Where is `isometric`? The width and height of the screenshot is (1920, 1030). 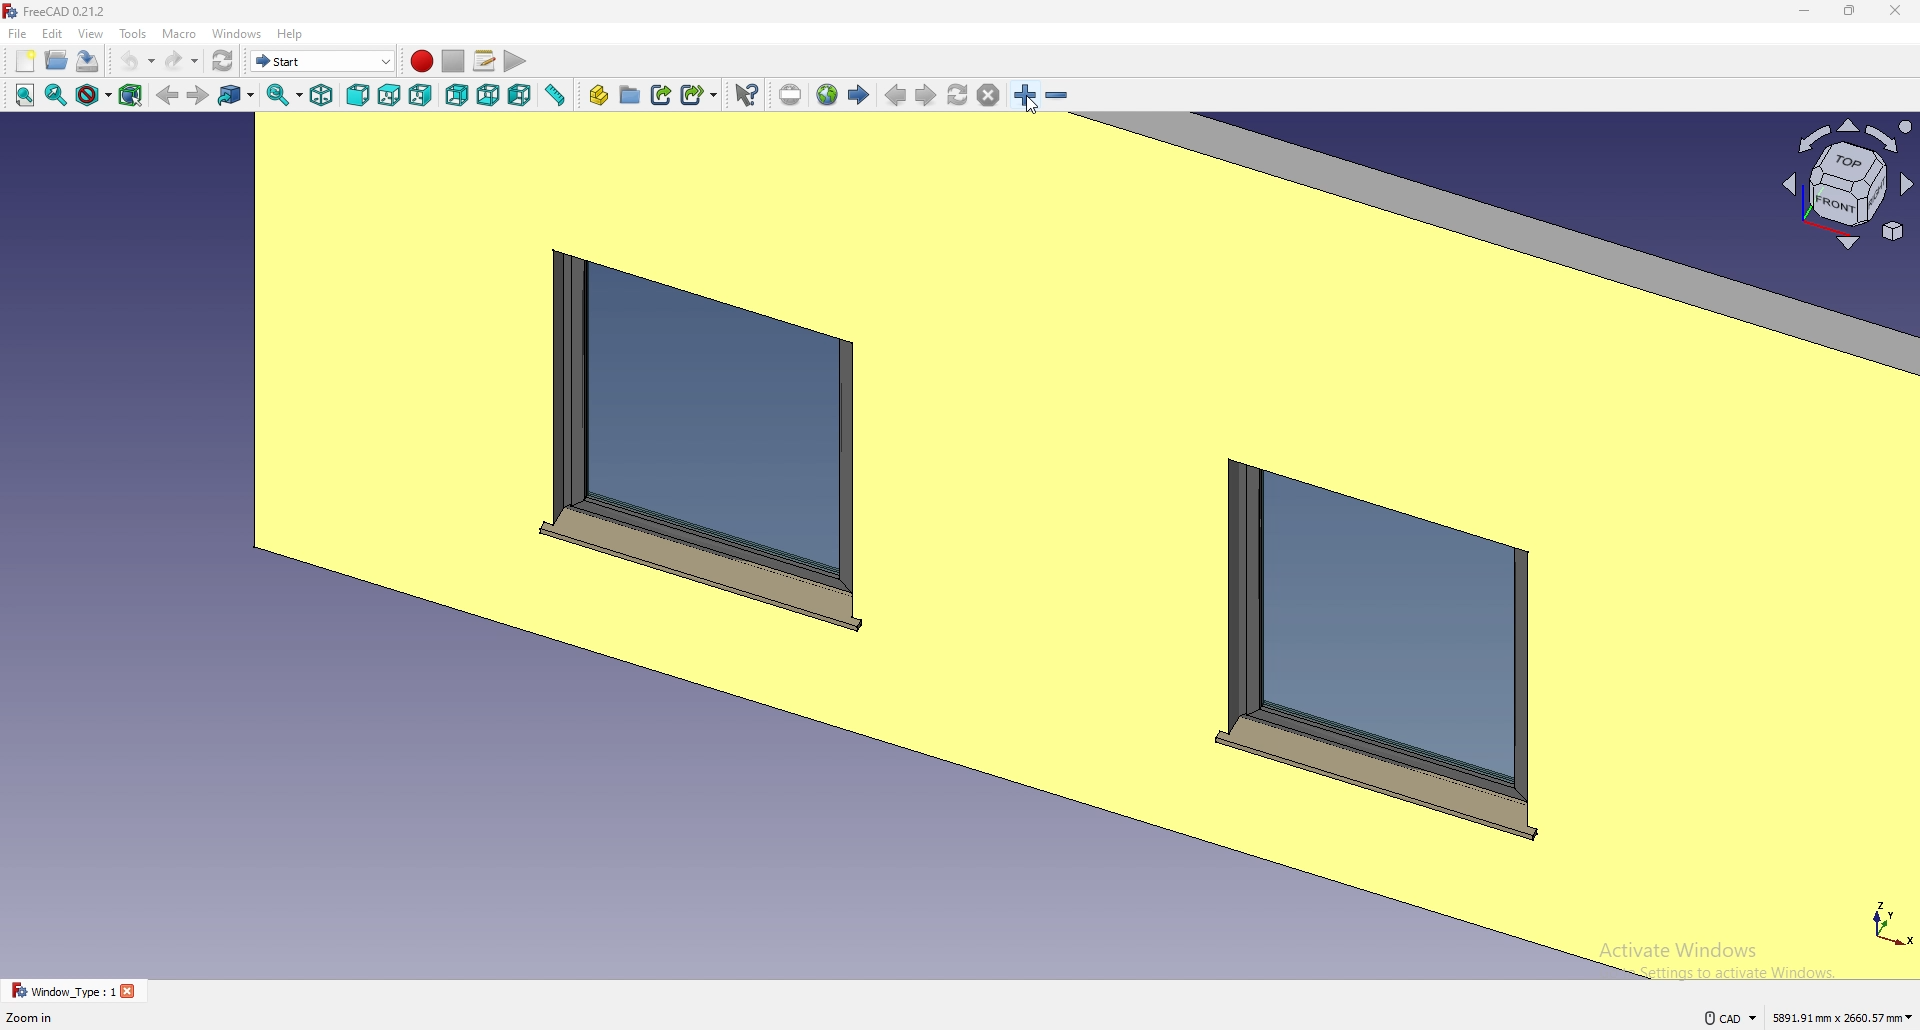 isometric is located at coordinates (321, 95).